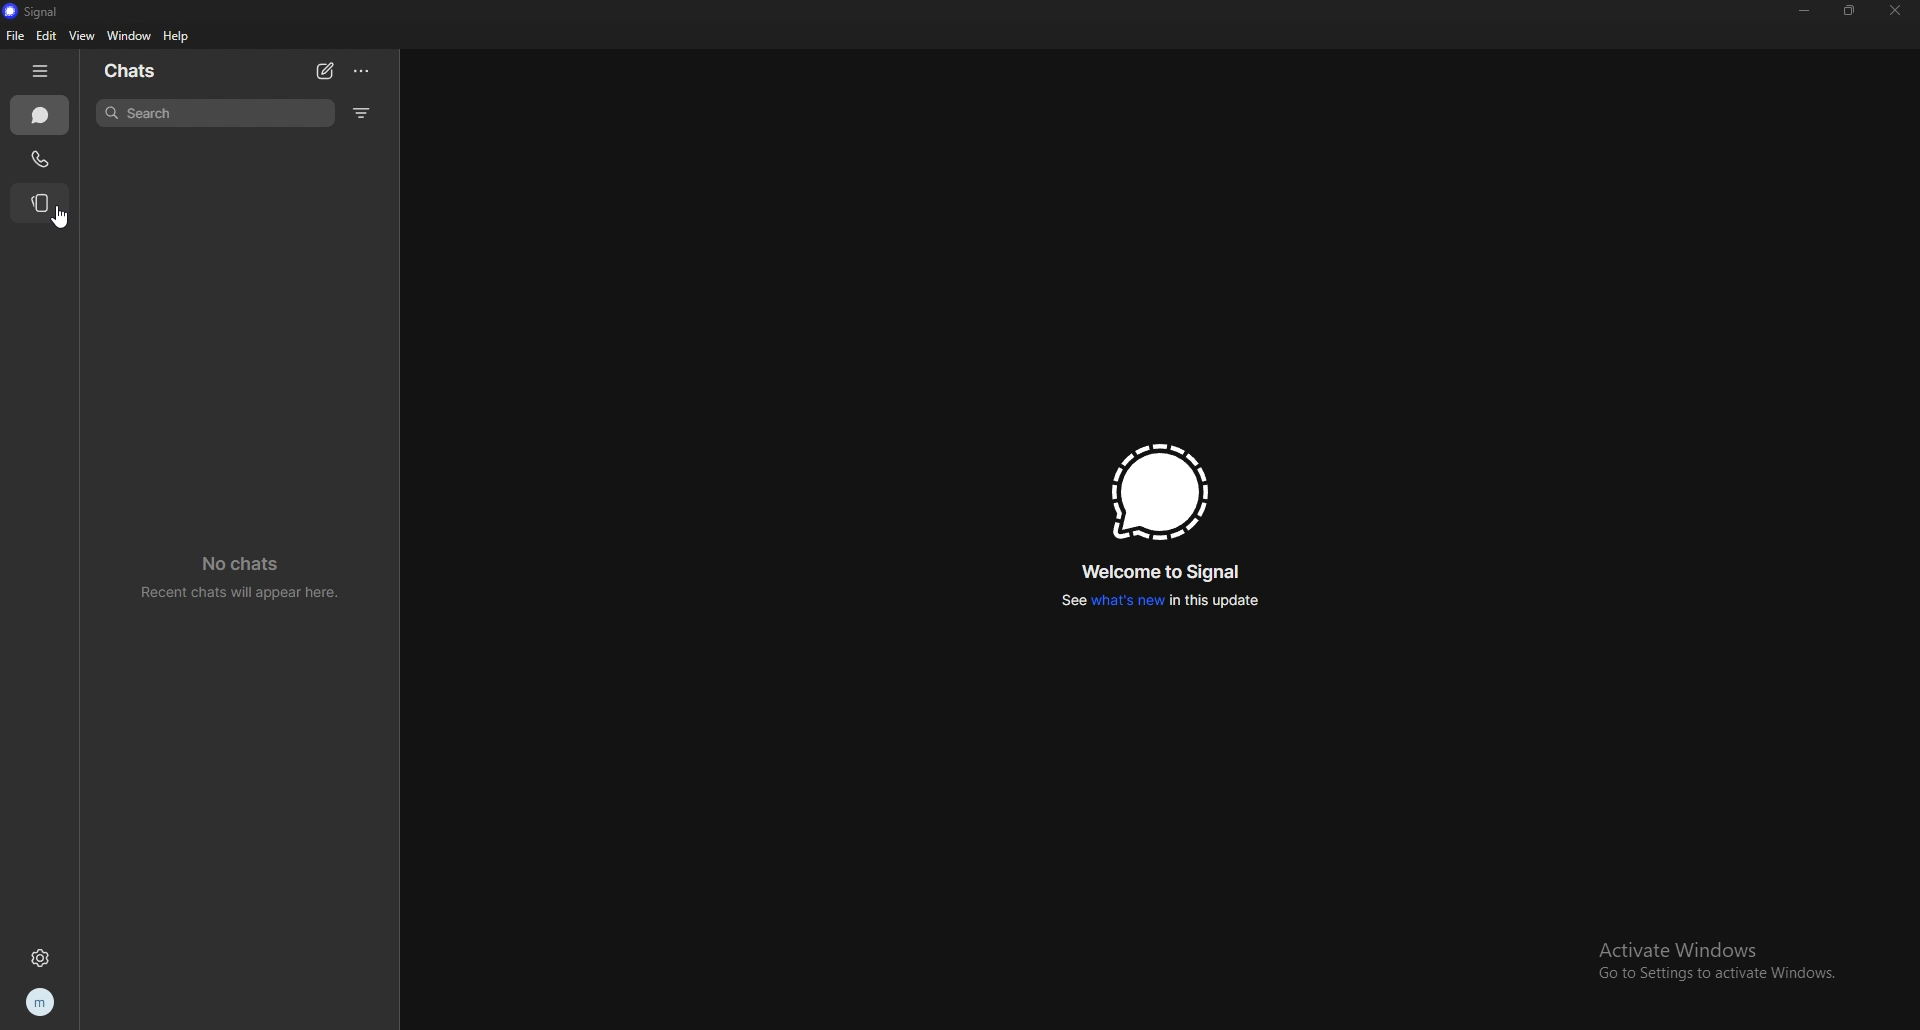 Image resolution: width=1920 pixels, height=1030 pixels. What do you see at coordinates (80, 36) in the screenshot?
I see `view` at bounding box center [80, 36].